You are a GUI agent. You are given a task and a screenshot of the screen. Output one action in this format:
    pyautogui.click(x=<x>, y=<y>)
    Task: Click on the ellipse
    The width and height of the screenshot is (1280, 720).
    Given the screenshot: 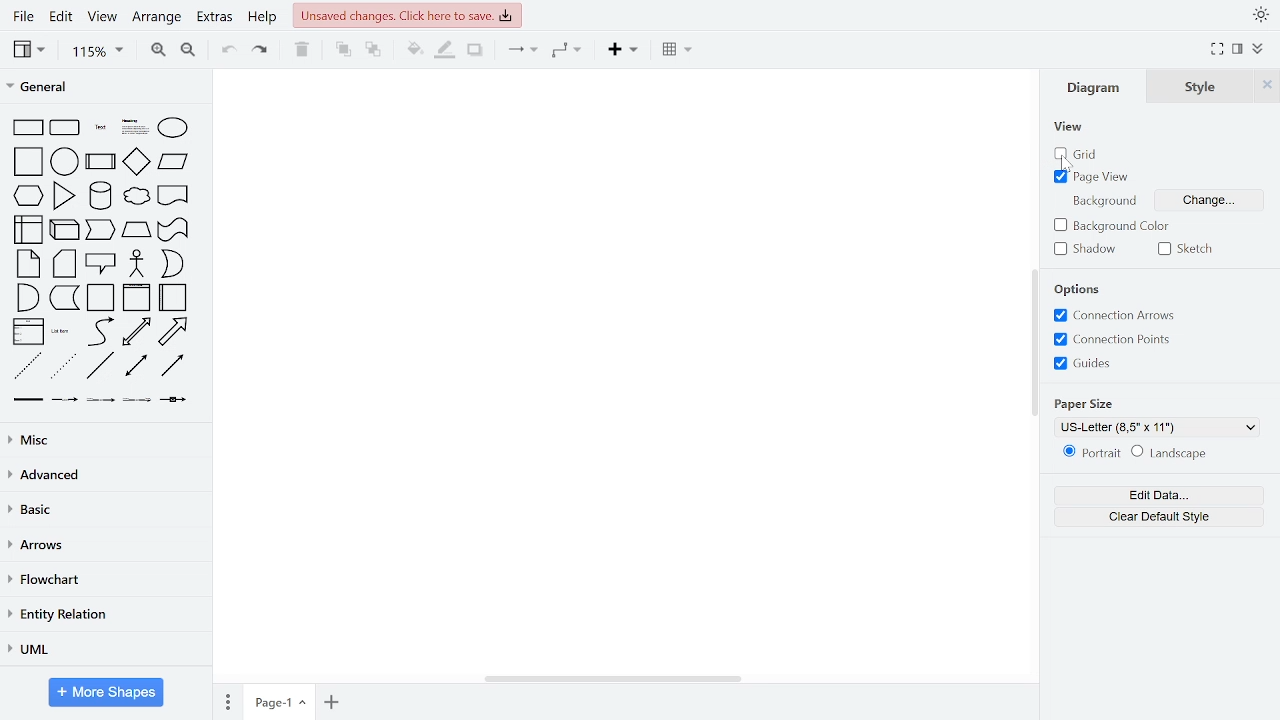 What is the action you would take?
    pyautogui.click(x=174, y=128)
    